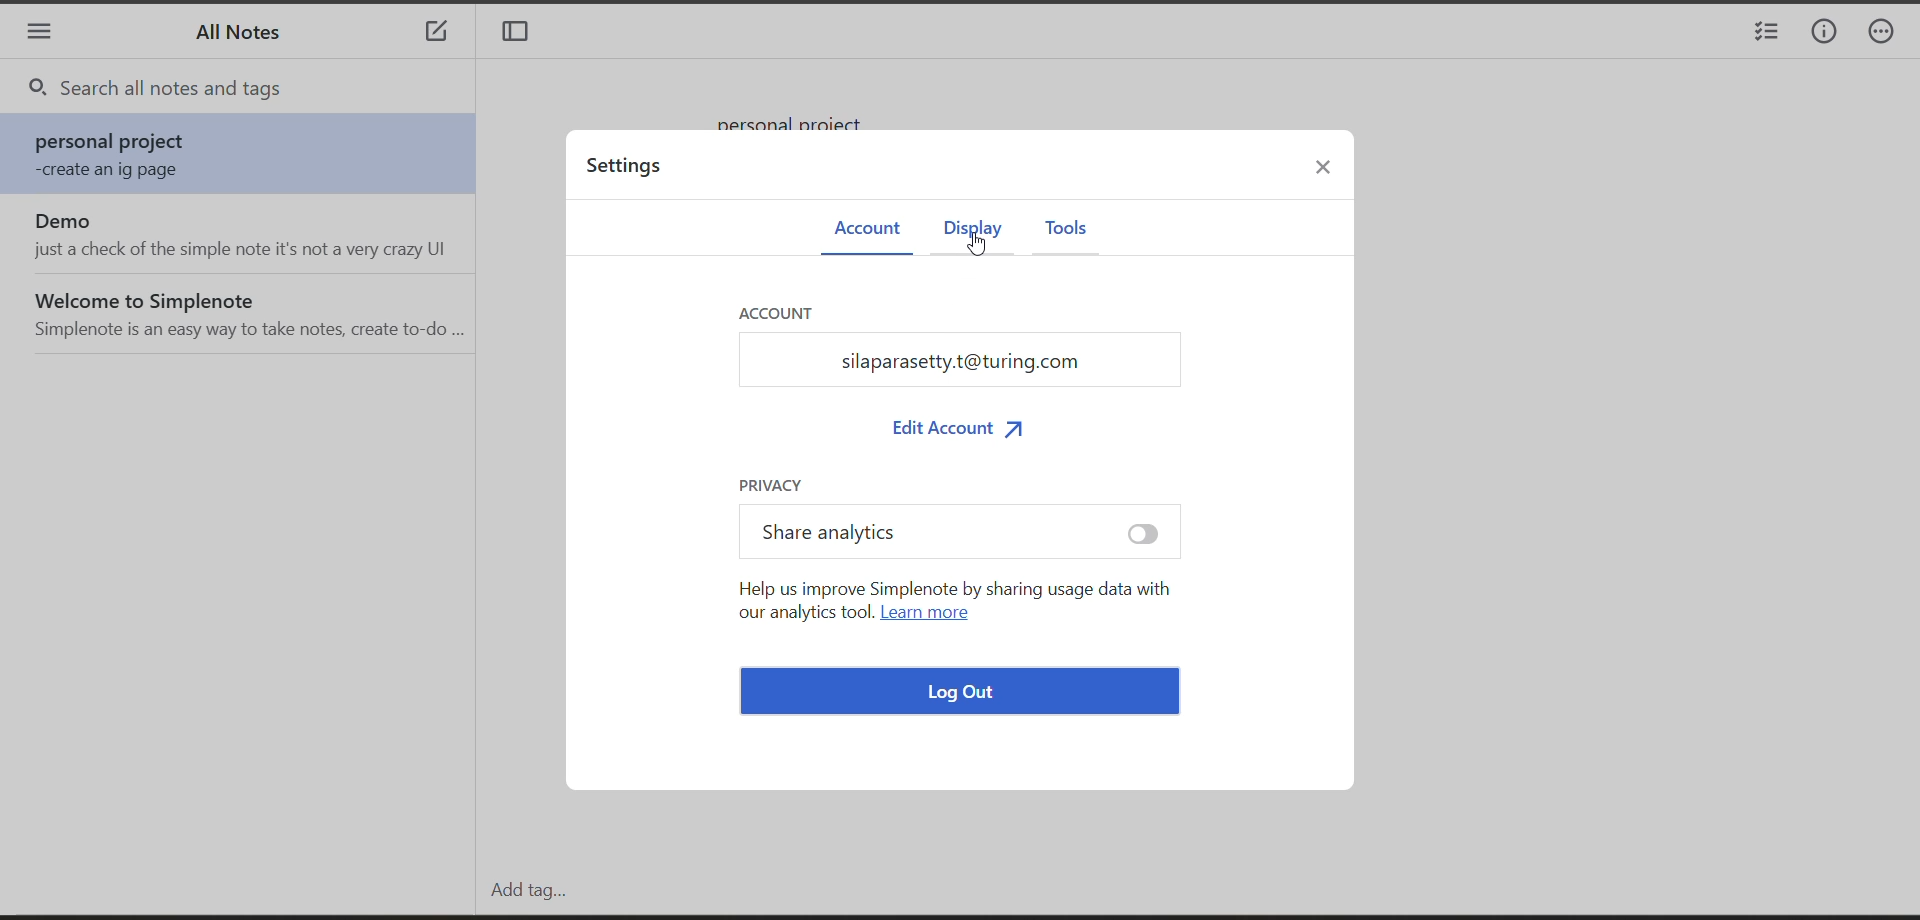 This screenshot has width=1920, height=920. Describe the element at coordinates (865, 229) in the screenshot. I see `account` at that location.